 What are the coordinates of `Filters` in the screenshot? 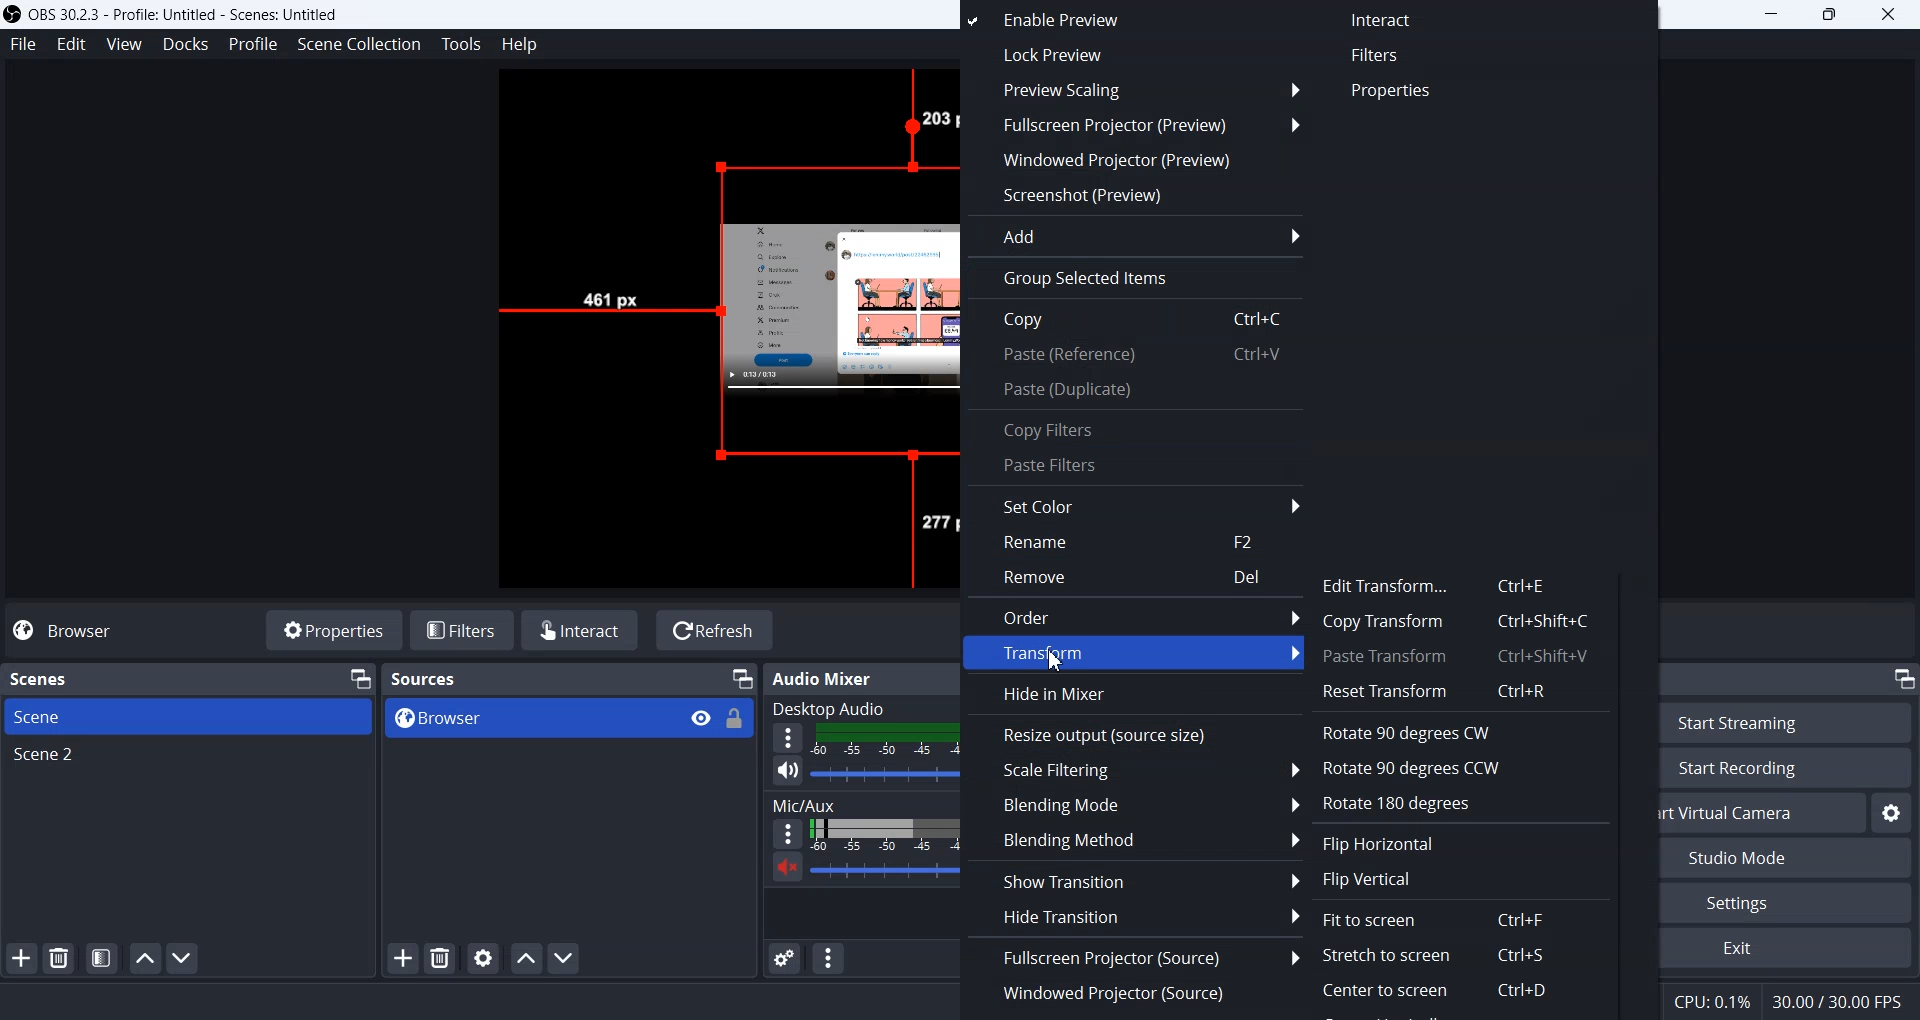 It's located at (1378, 55).